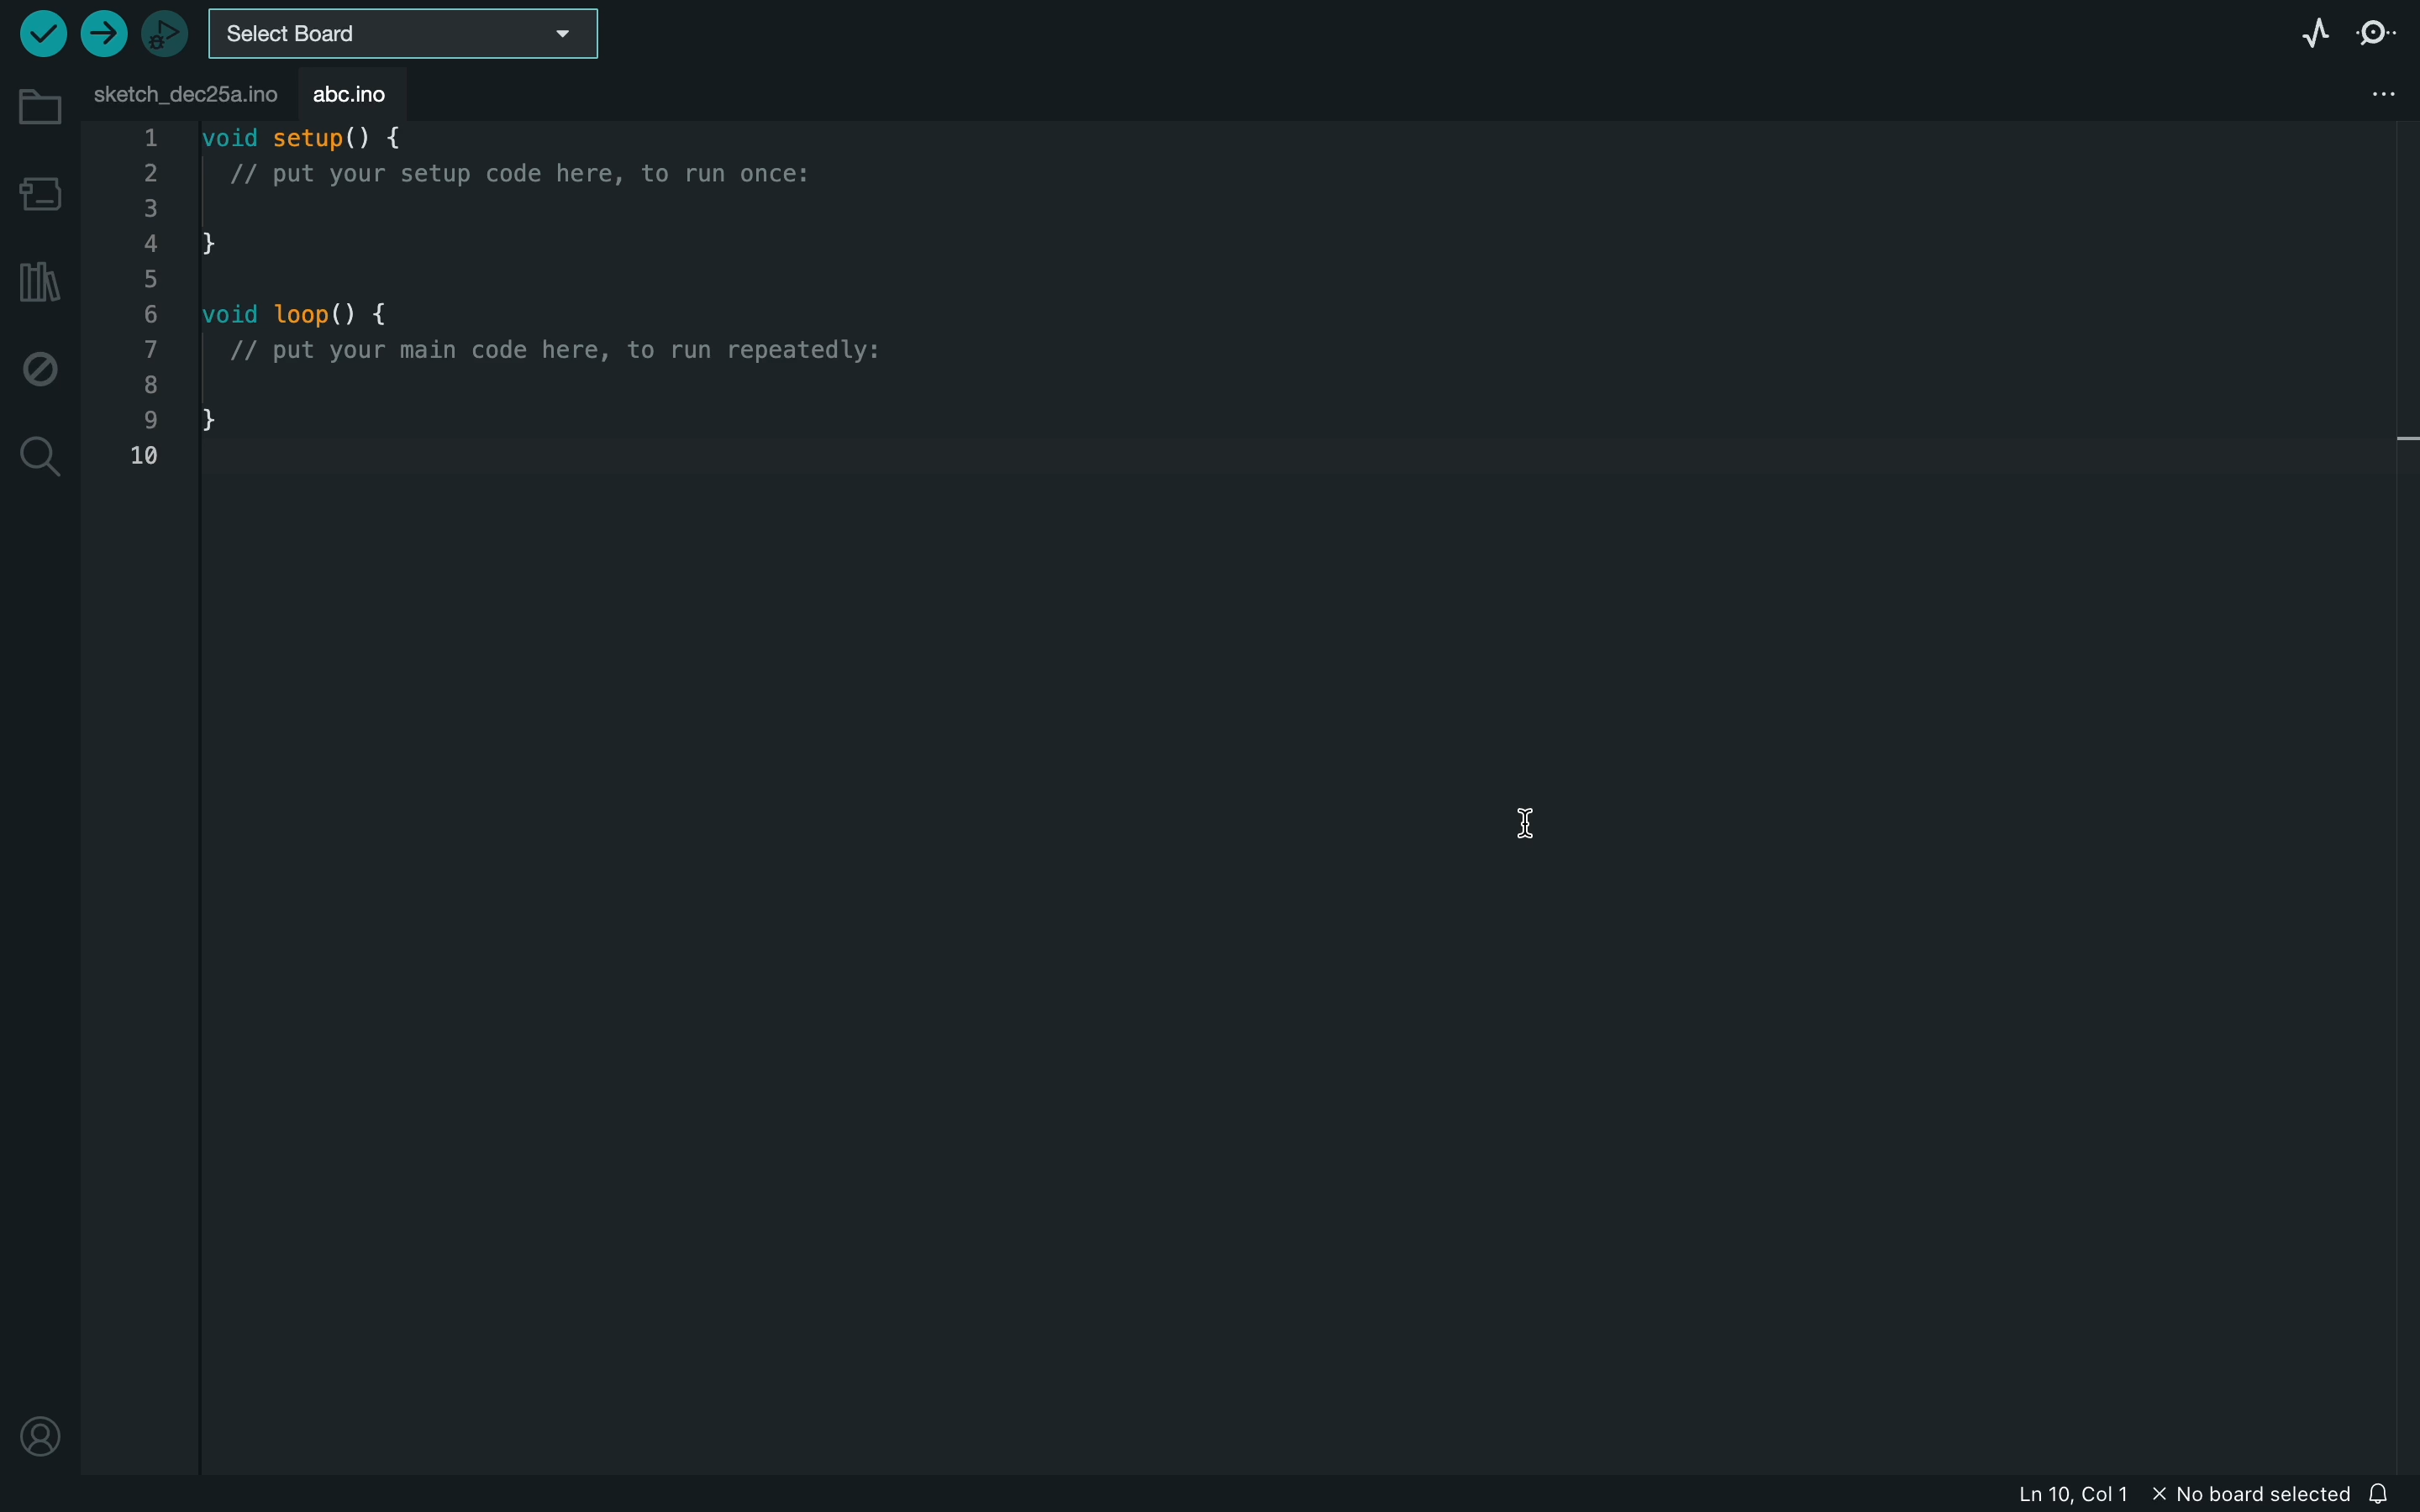 The image size is (2420, 1512). Describe the element at coordinates (412, 33) in the screenshot. I see `board selecter` at that location.